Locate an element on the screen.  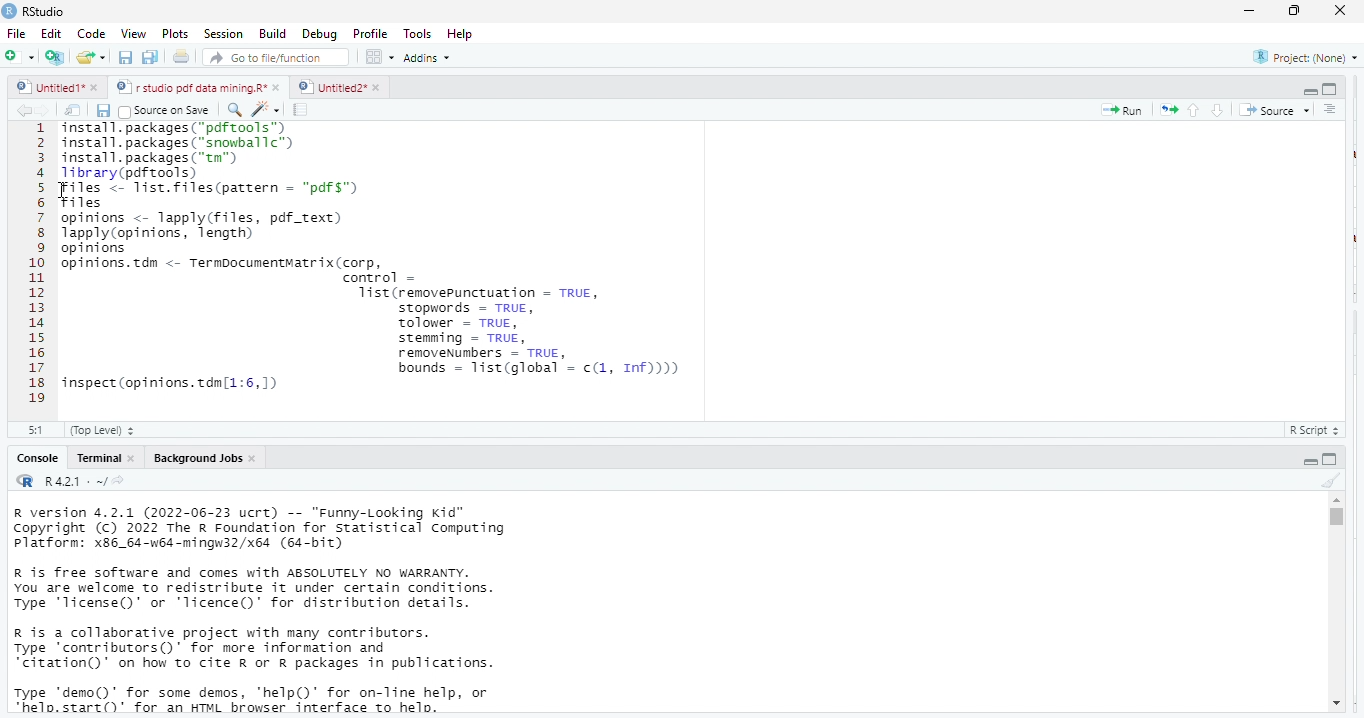
profile is located at coordinates (370, 32).